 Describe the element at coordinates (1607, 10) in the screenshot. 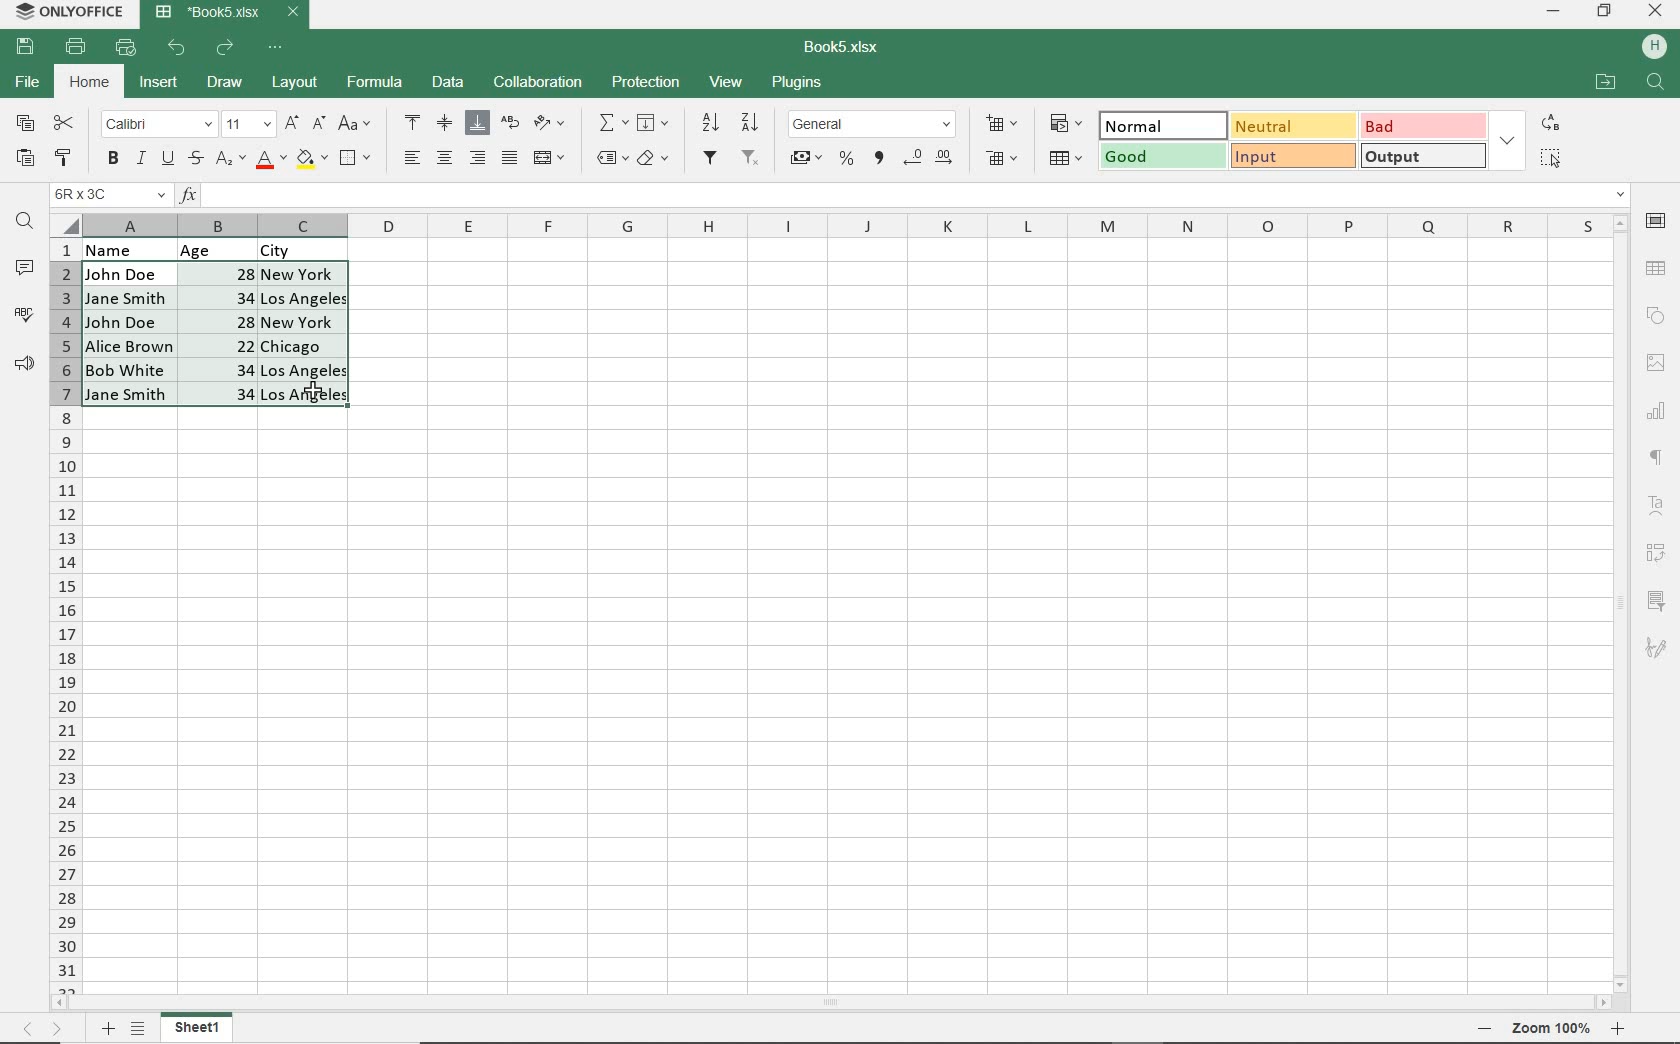

I see `RESTORE DOWN` at that location.